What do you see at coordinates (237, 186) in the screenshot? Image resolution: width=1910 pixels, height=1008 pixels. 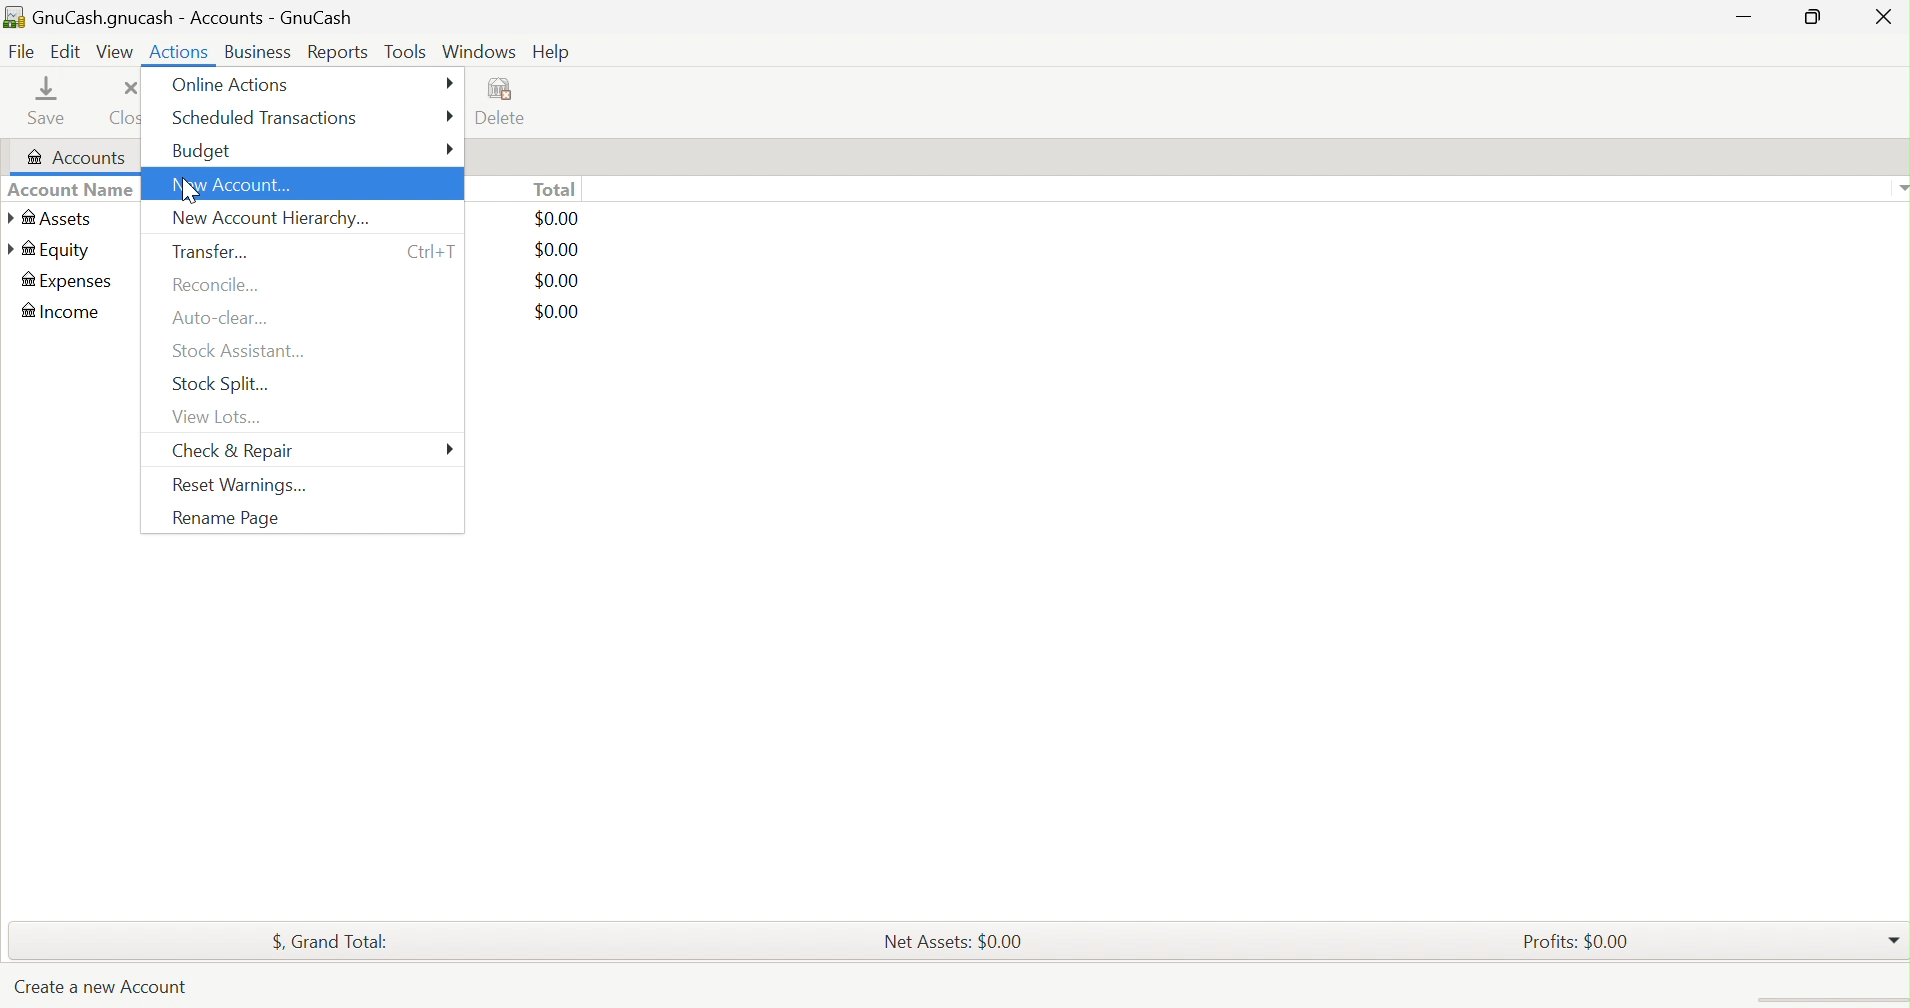 I see `New Account` at bounding box center [237, 186].